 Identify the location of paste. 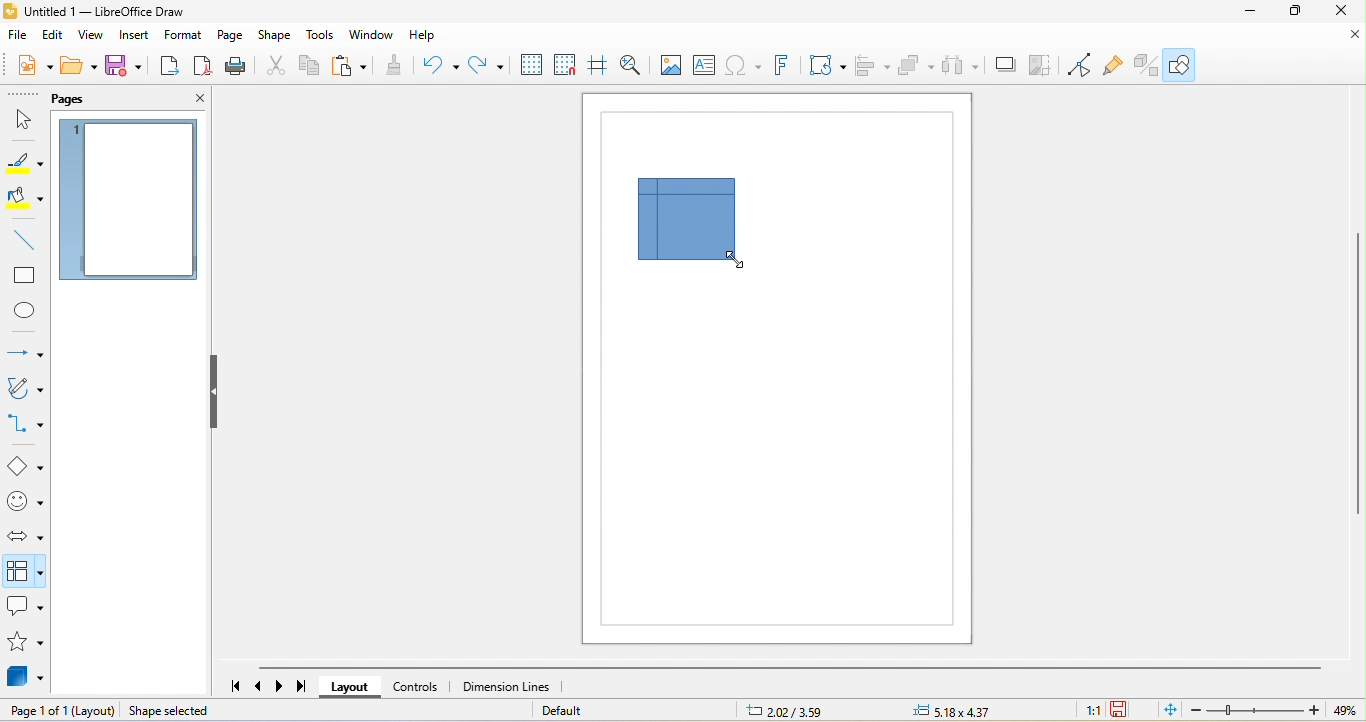
(351, 68).